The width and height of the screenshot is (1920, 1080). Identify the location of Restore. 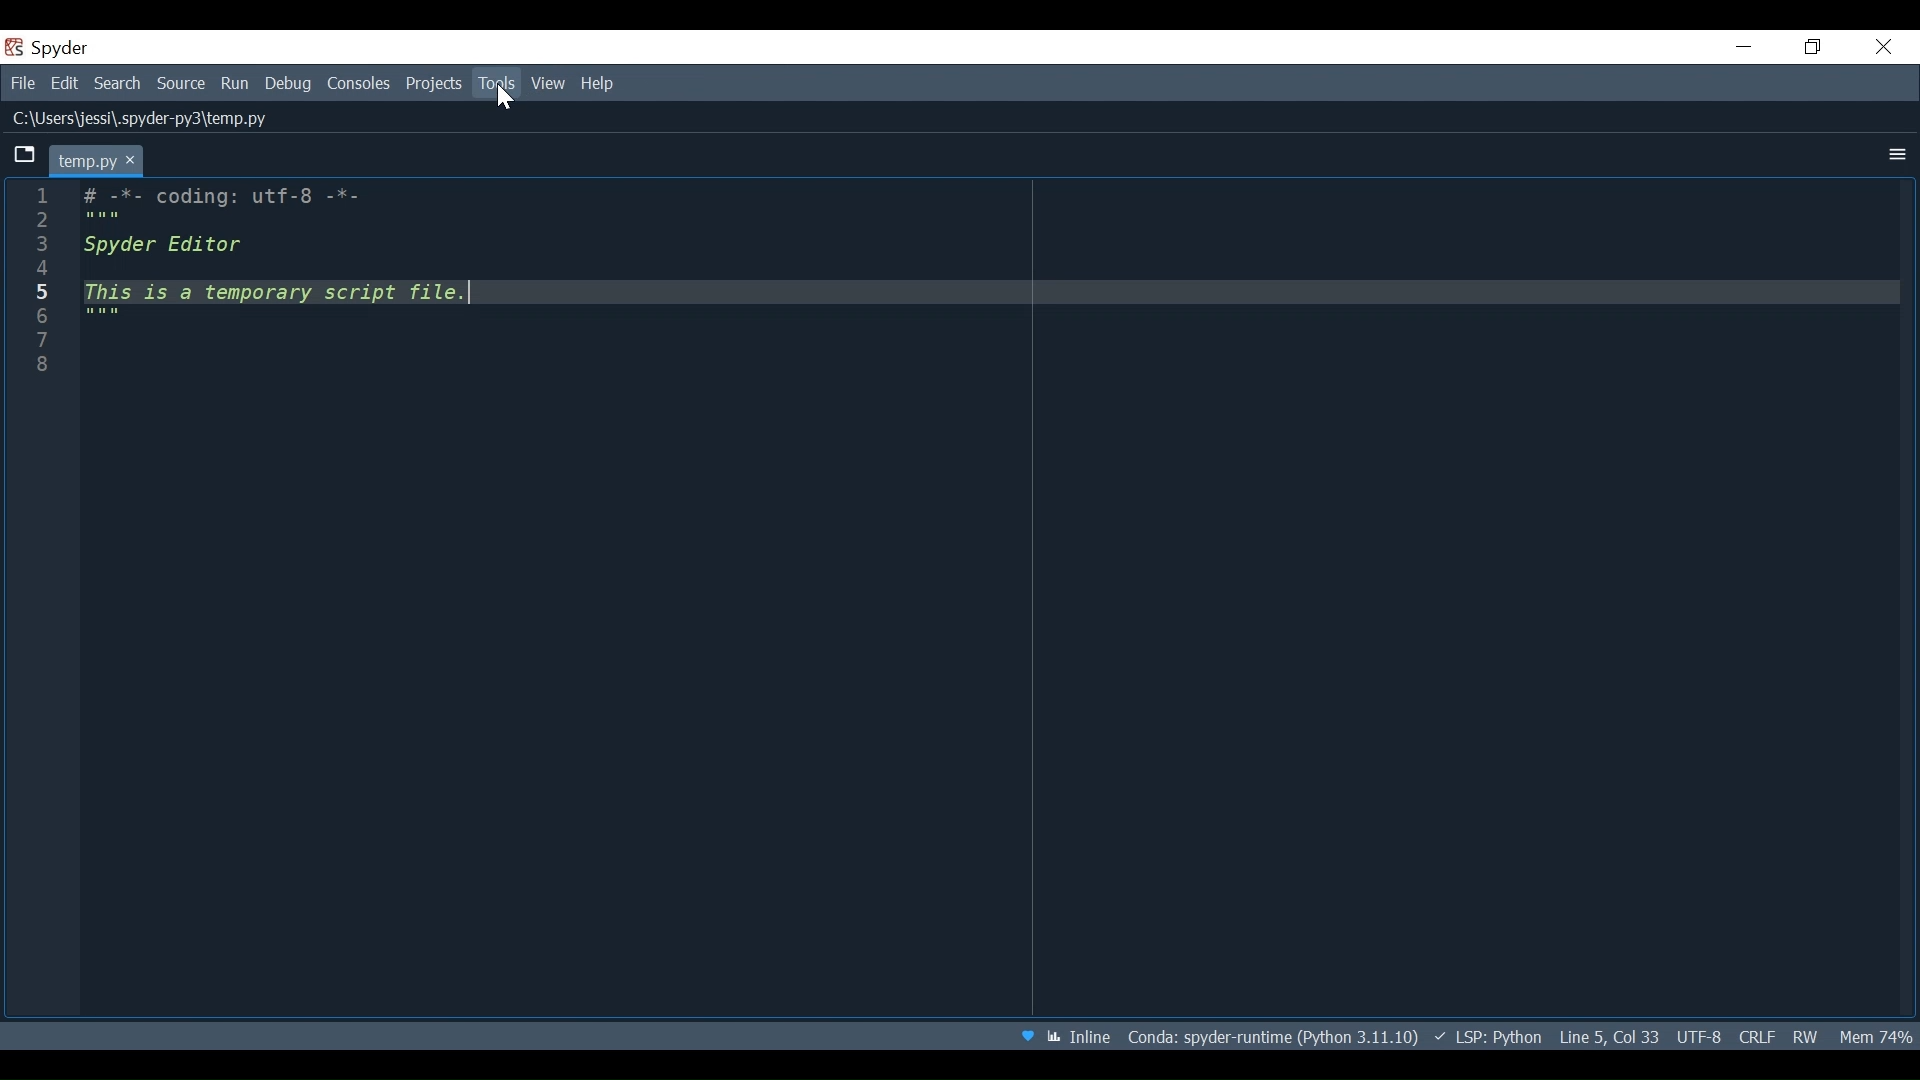
(1815, 48).